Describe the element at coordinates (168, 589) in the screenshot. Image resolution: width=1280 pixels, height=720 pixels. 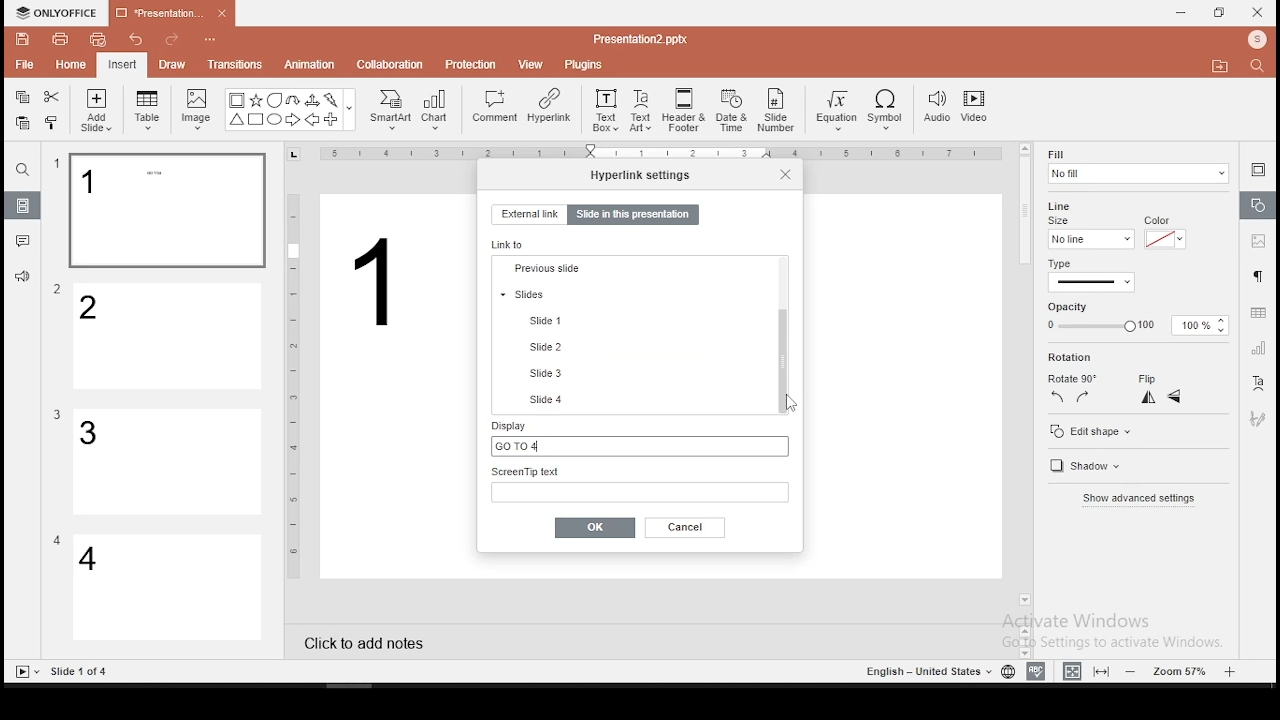
I see `slide 4` at that location.